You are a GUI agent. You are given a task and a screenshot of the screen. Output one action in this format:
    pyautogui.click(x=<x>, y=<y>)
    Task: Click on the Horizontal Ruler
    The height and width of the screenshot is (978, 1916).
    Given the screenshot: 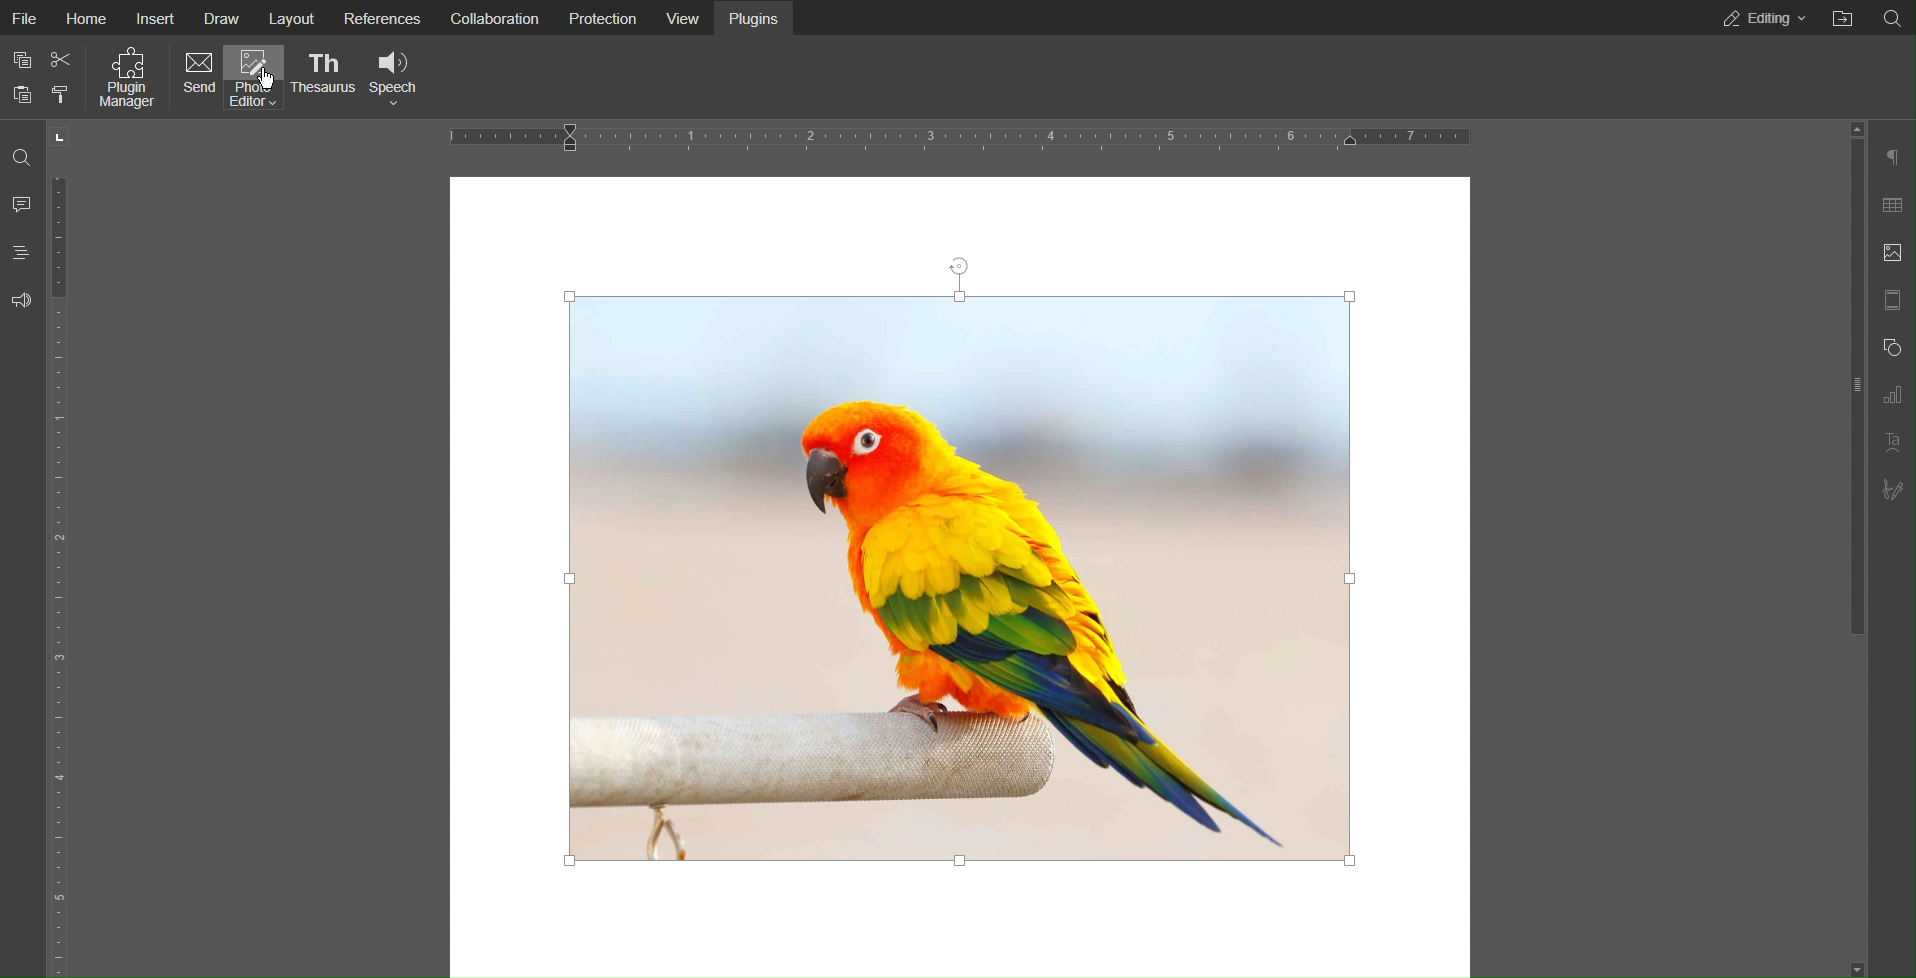 What is the action you would take?
    pyautogui.click(x=949, y=138)
    